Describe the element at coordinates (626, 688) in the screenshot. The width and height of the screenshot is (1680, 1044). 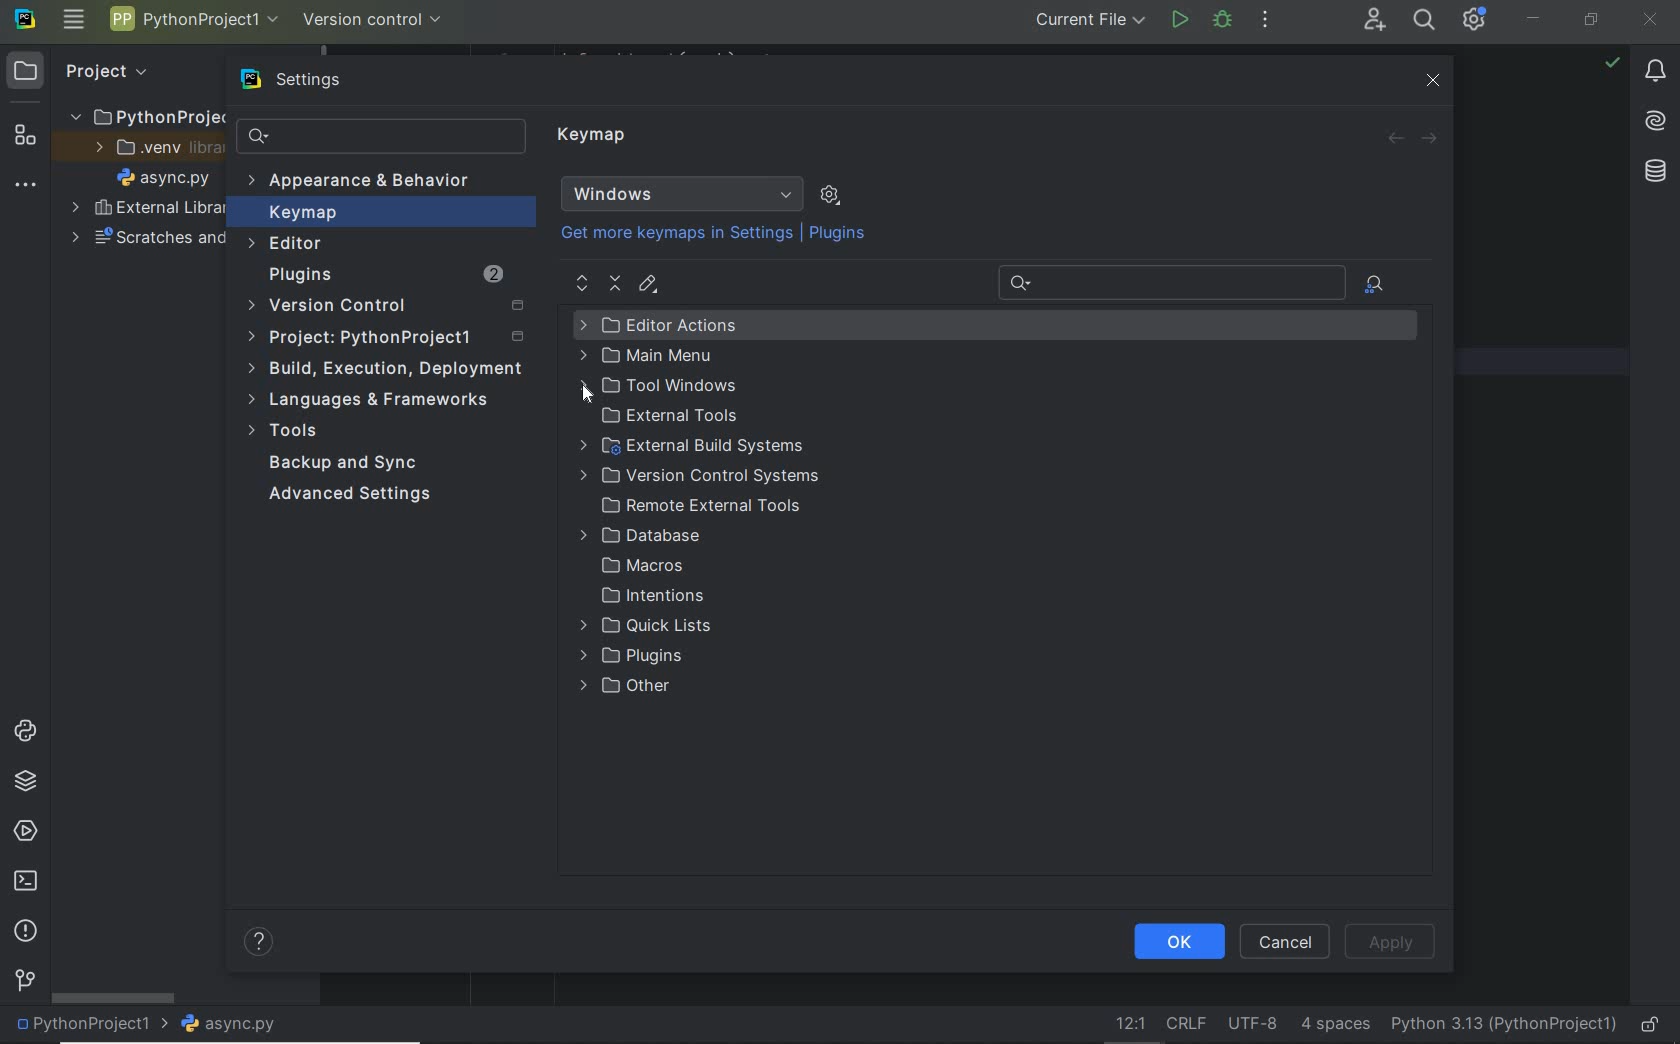
I see `Other` at that location.